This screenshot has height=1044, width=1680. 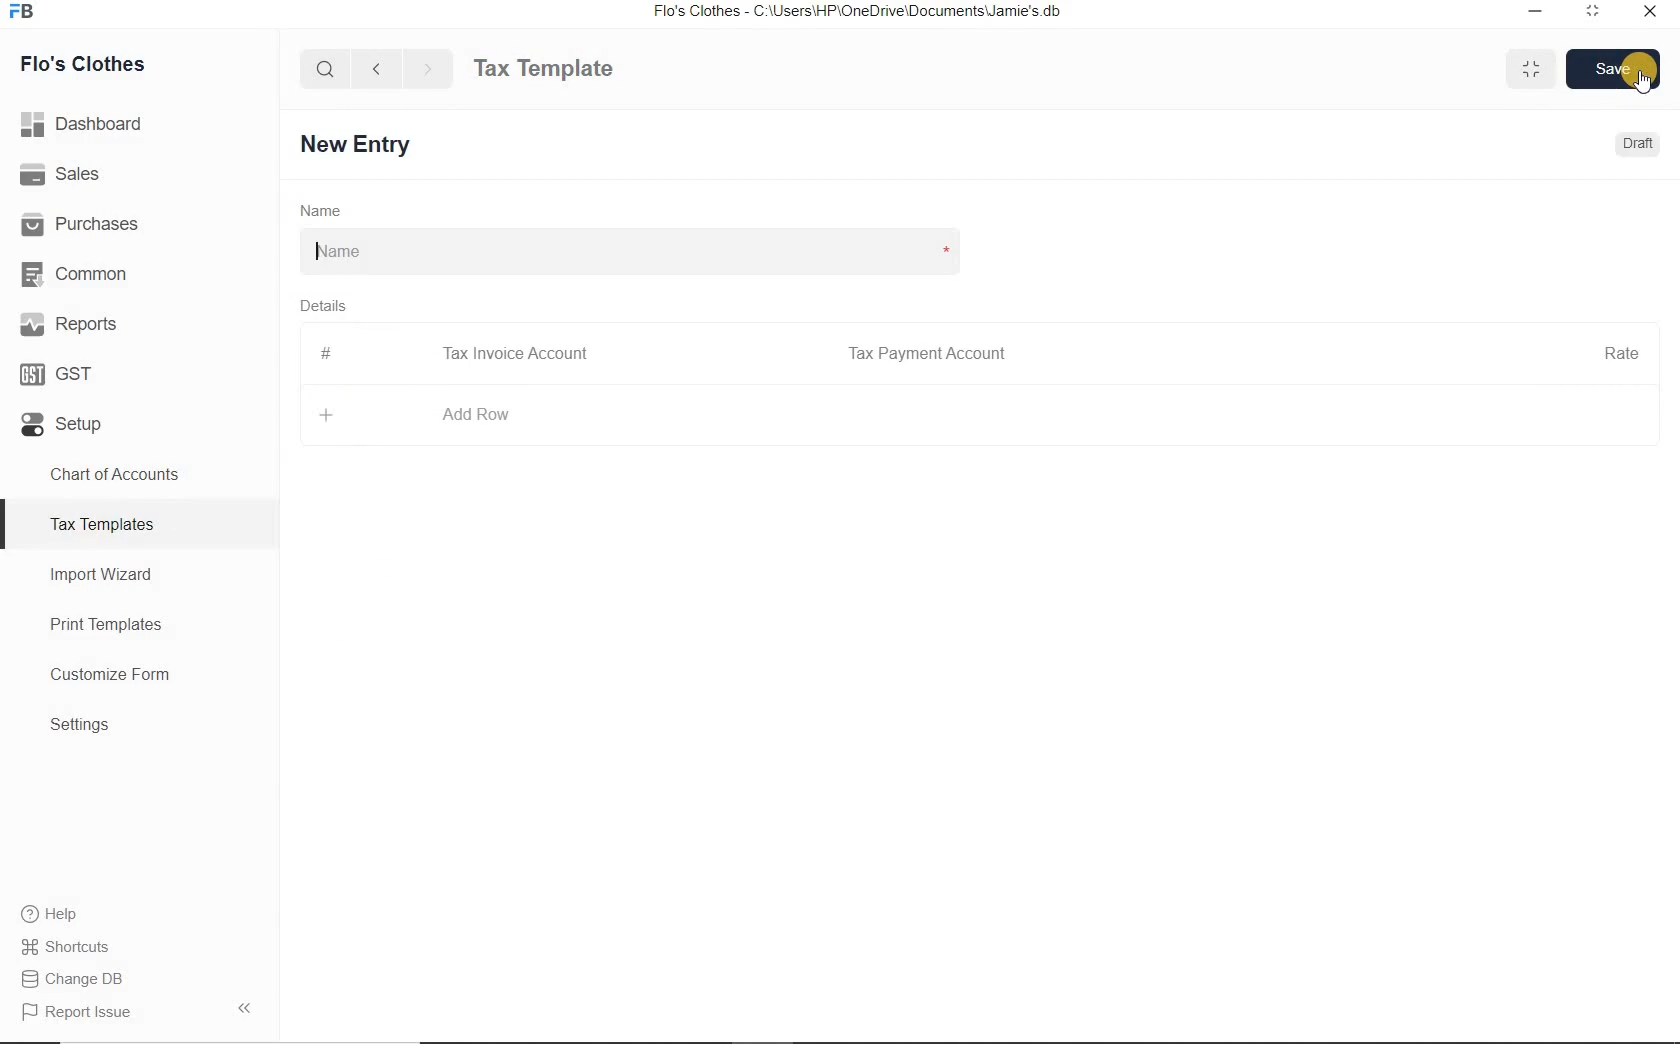 I want to click on Report Issue, so click(x=139, y=1011).